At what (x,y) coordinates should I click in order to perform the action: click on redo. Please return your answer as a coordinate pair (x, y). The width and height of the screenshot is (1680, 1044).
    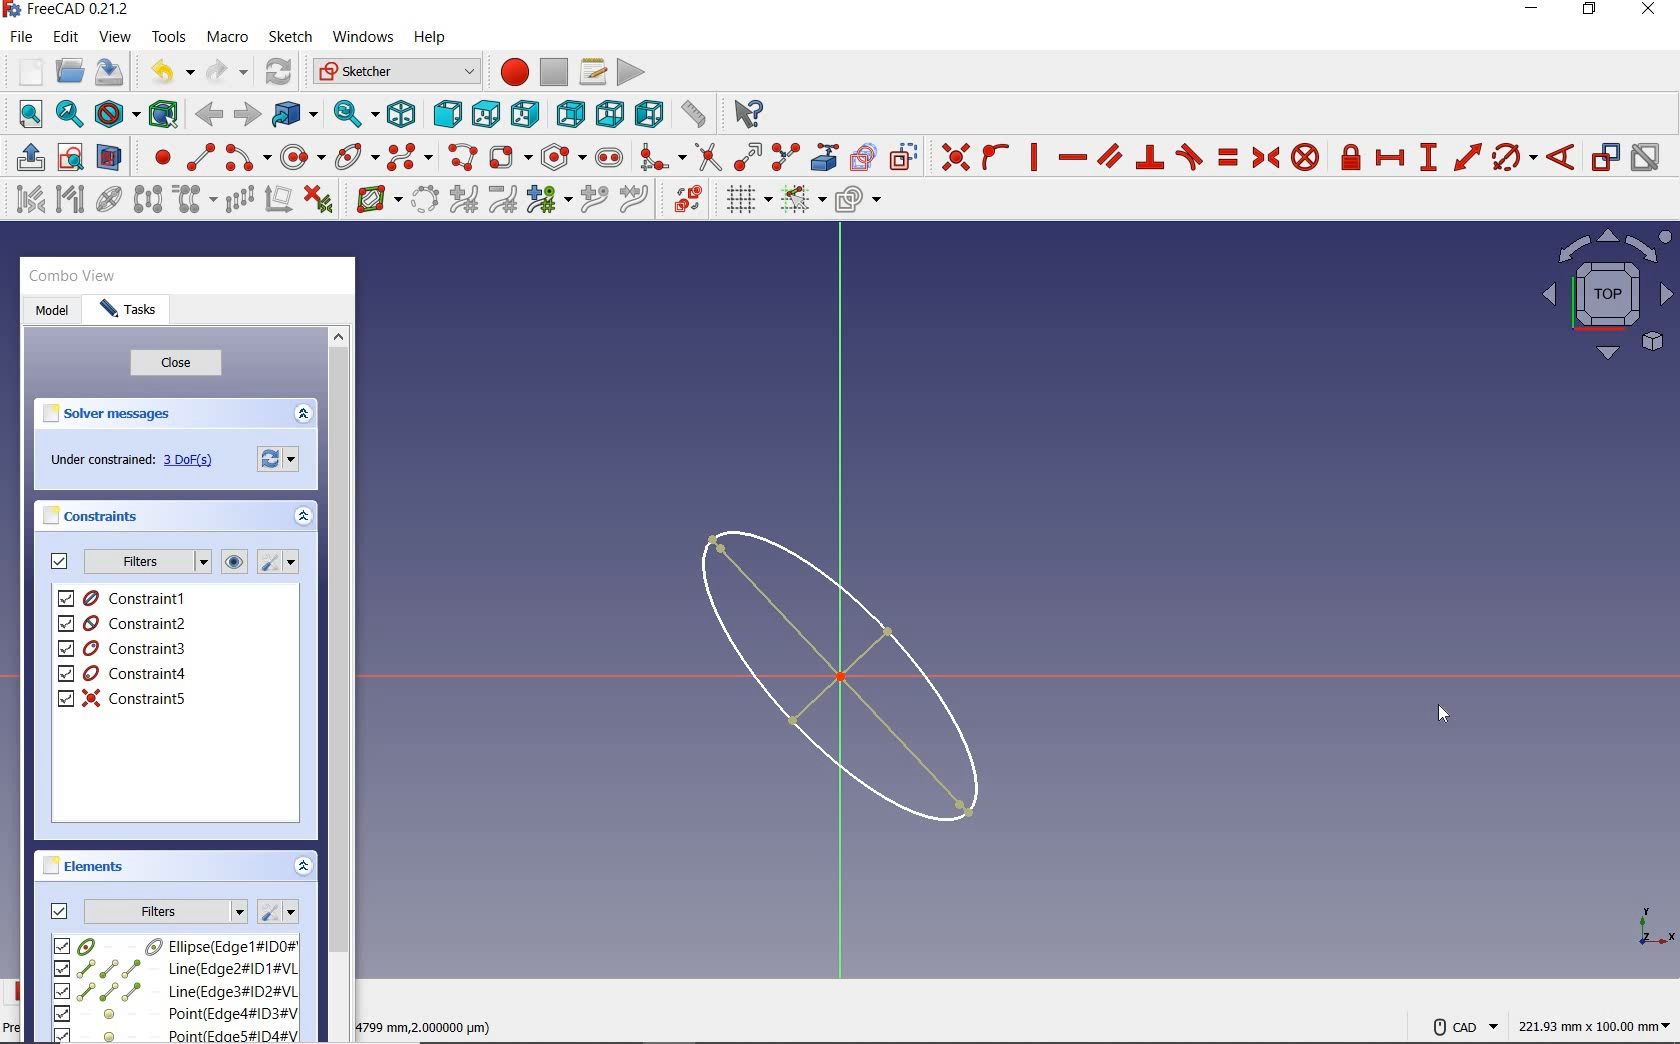
    Looking at the image, I should click on (227, 71).